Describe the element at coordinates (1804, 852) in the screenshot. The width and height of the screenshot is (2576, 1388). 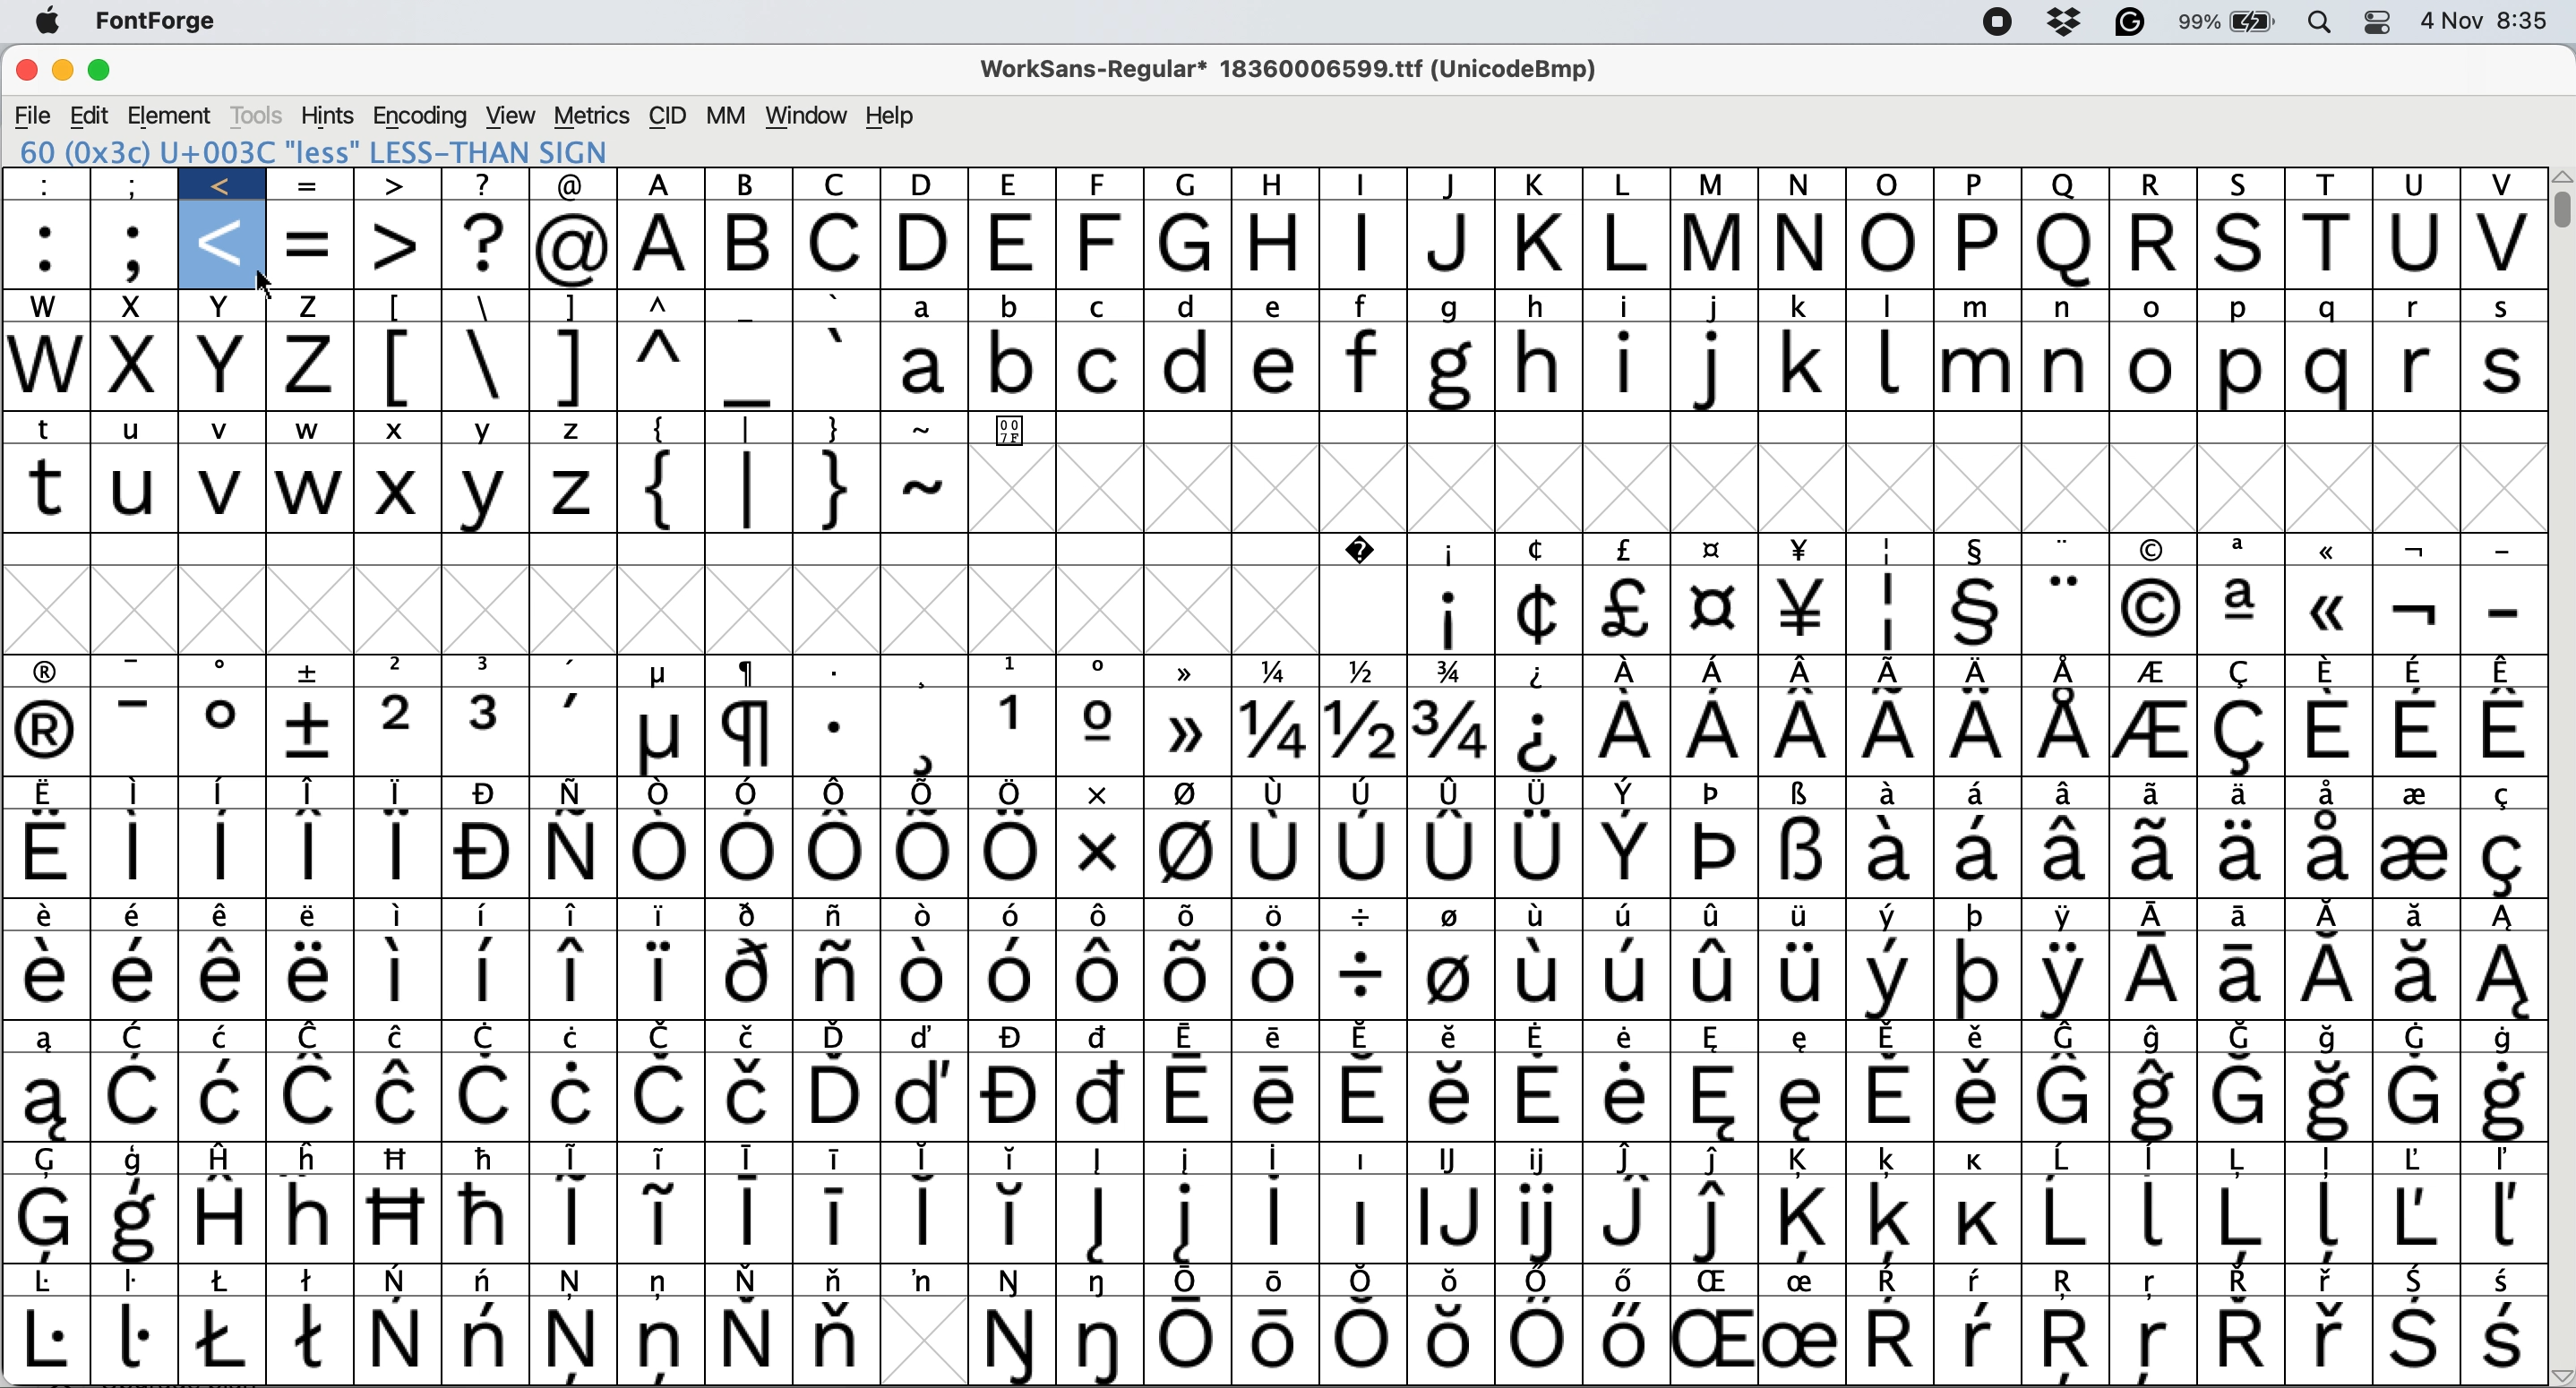
I see `Symbol` at that location.